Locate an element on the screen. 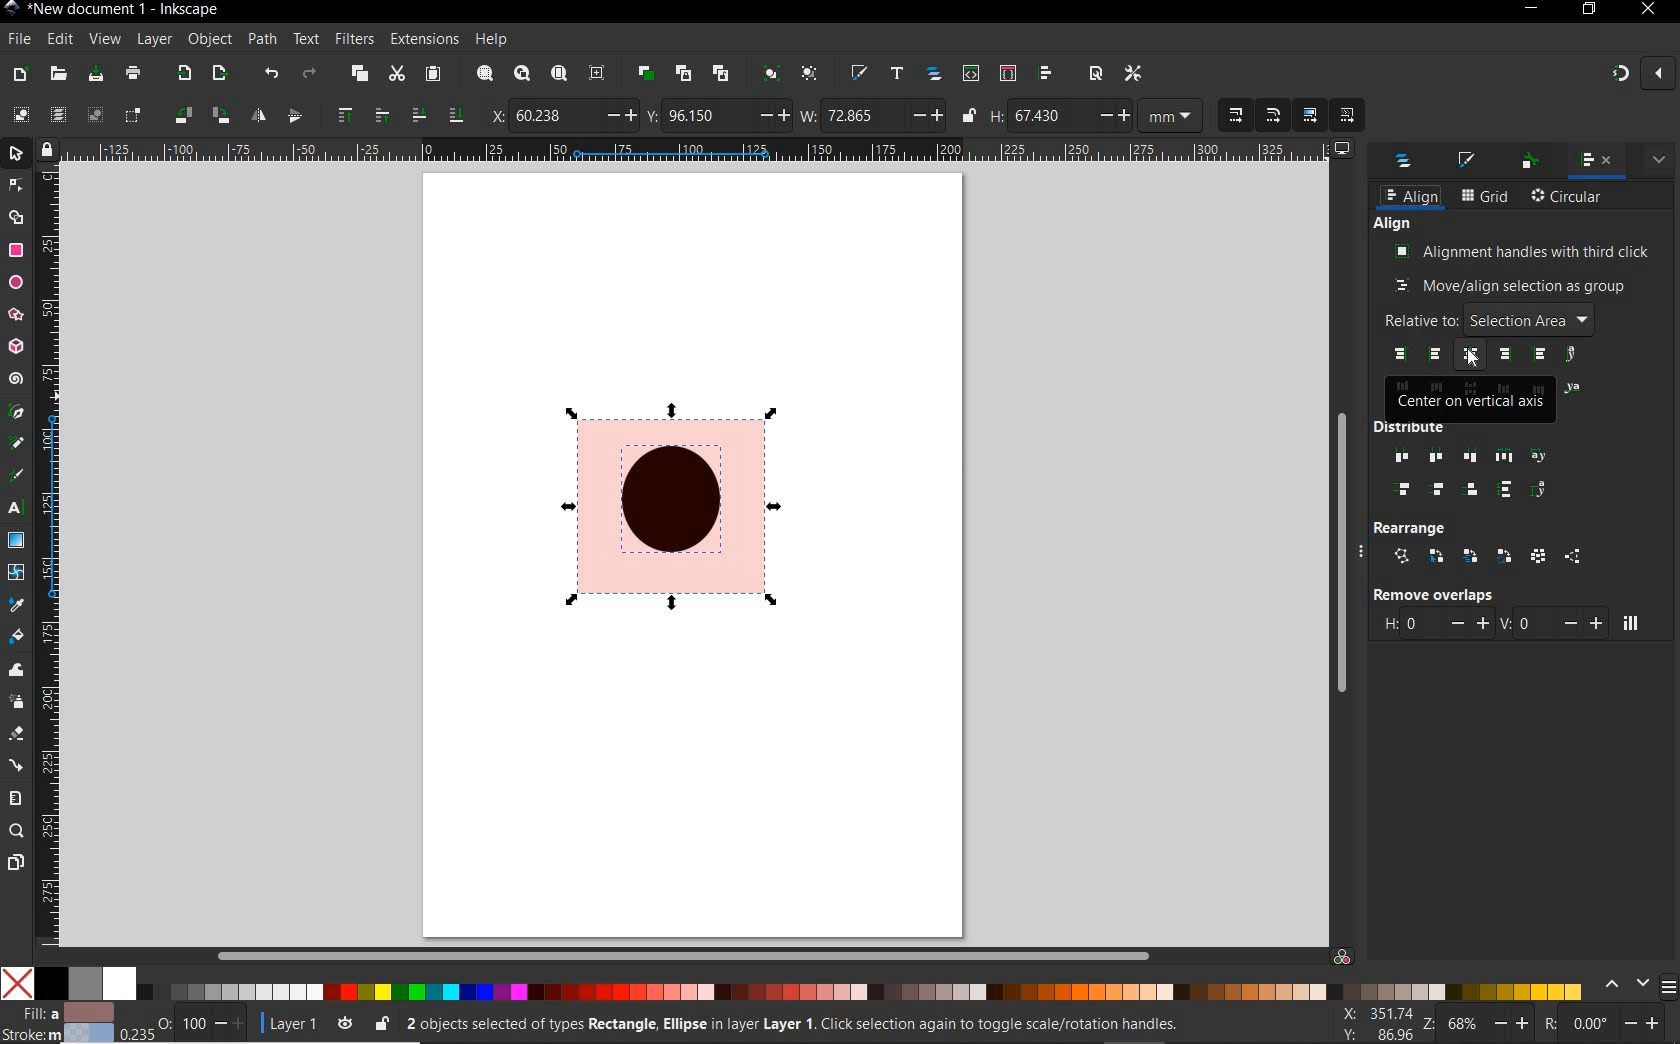 Image resolution: width=1680 pixels, height=1044 pixels. help is located at coordinates (492, 40).